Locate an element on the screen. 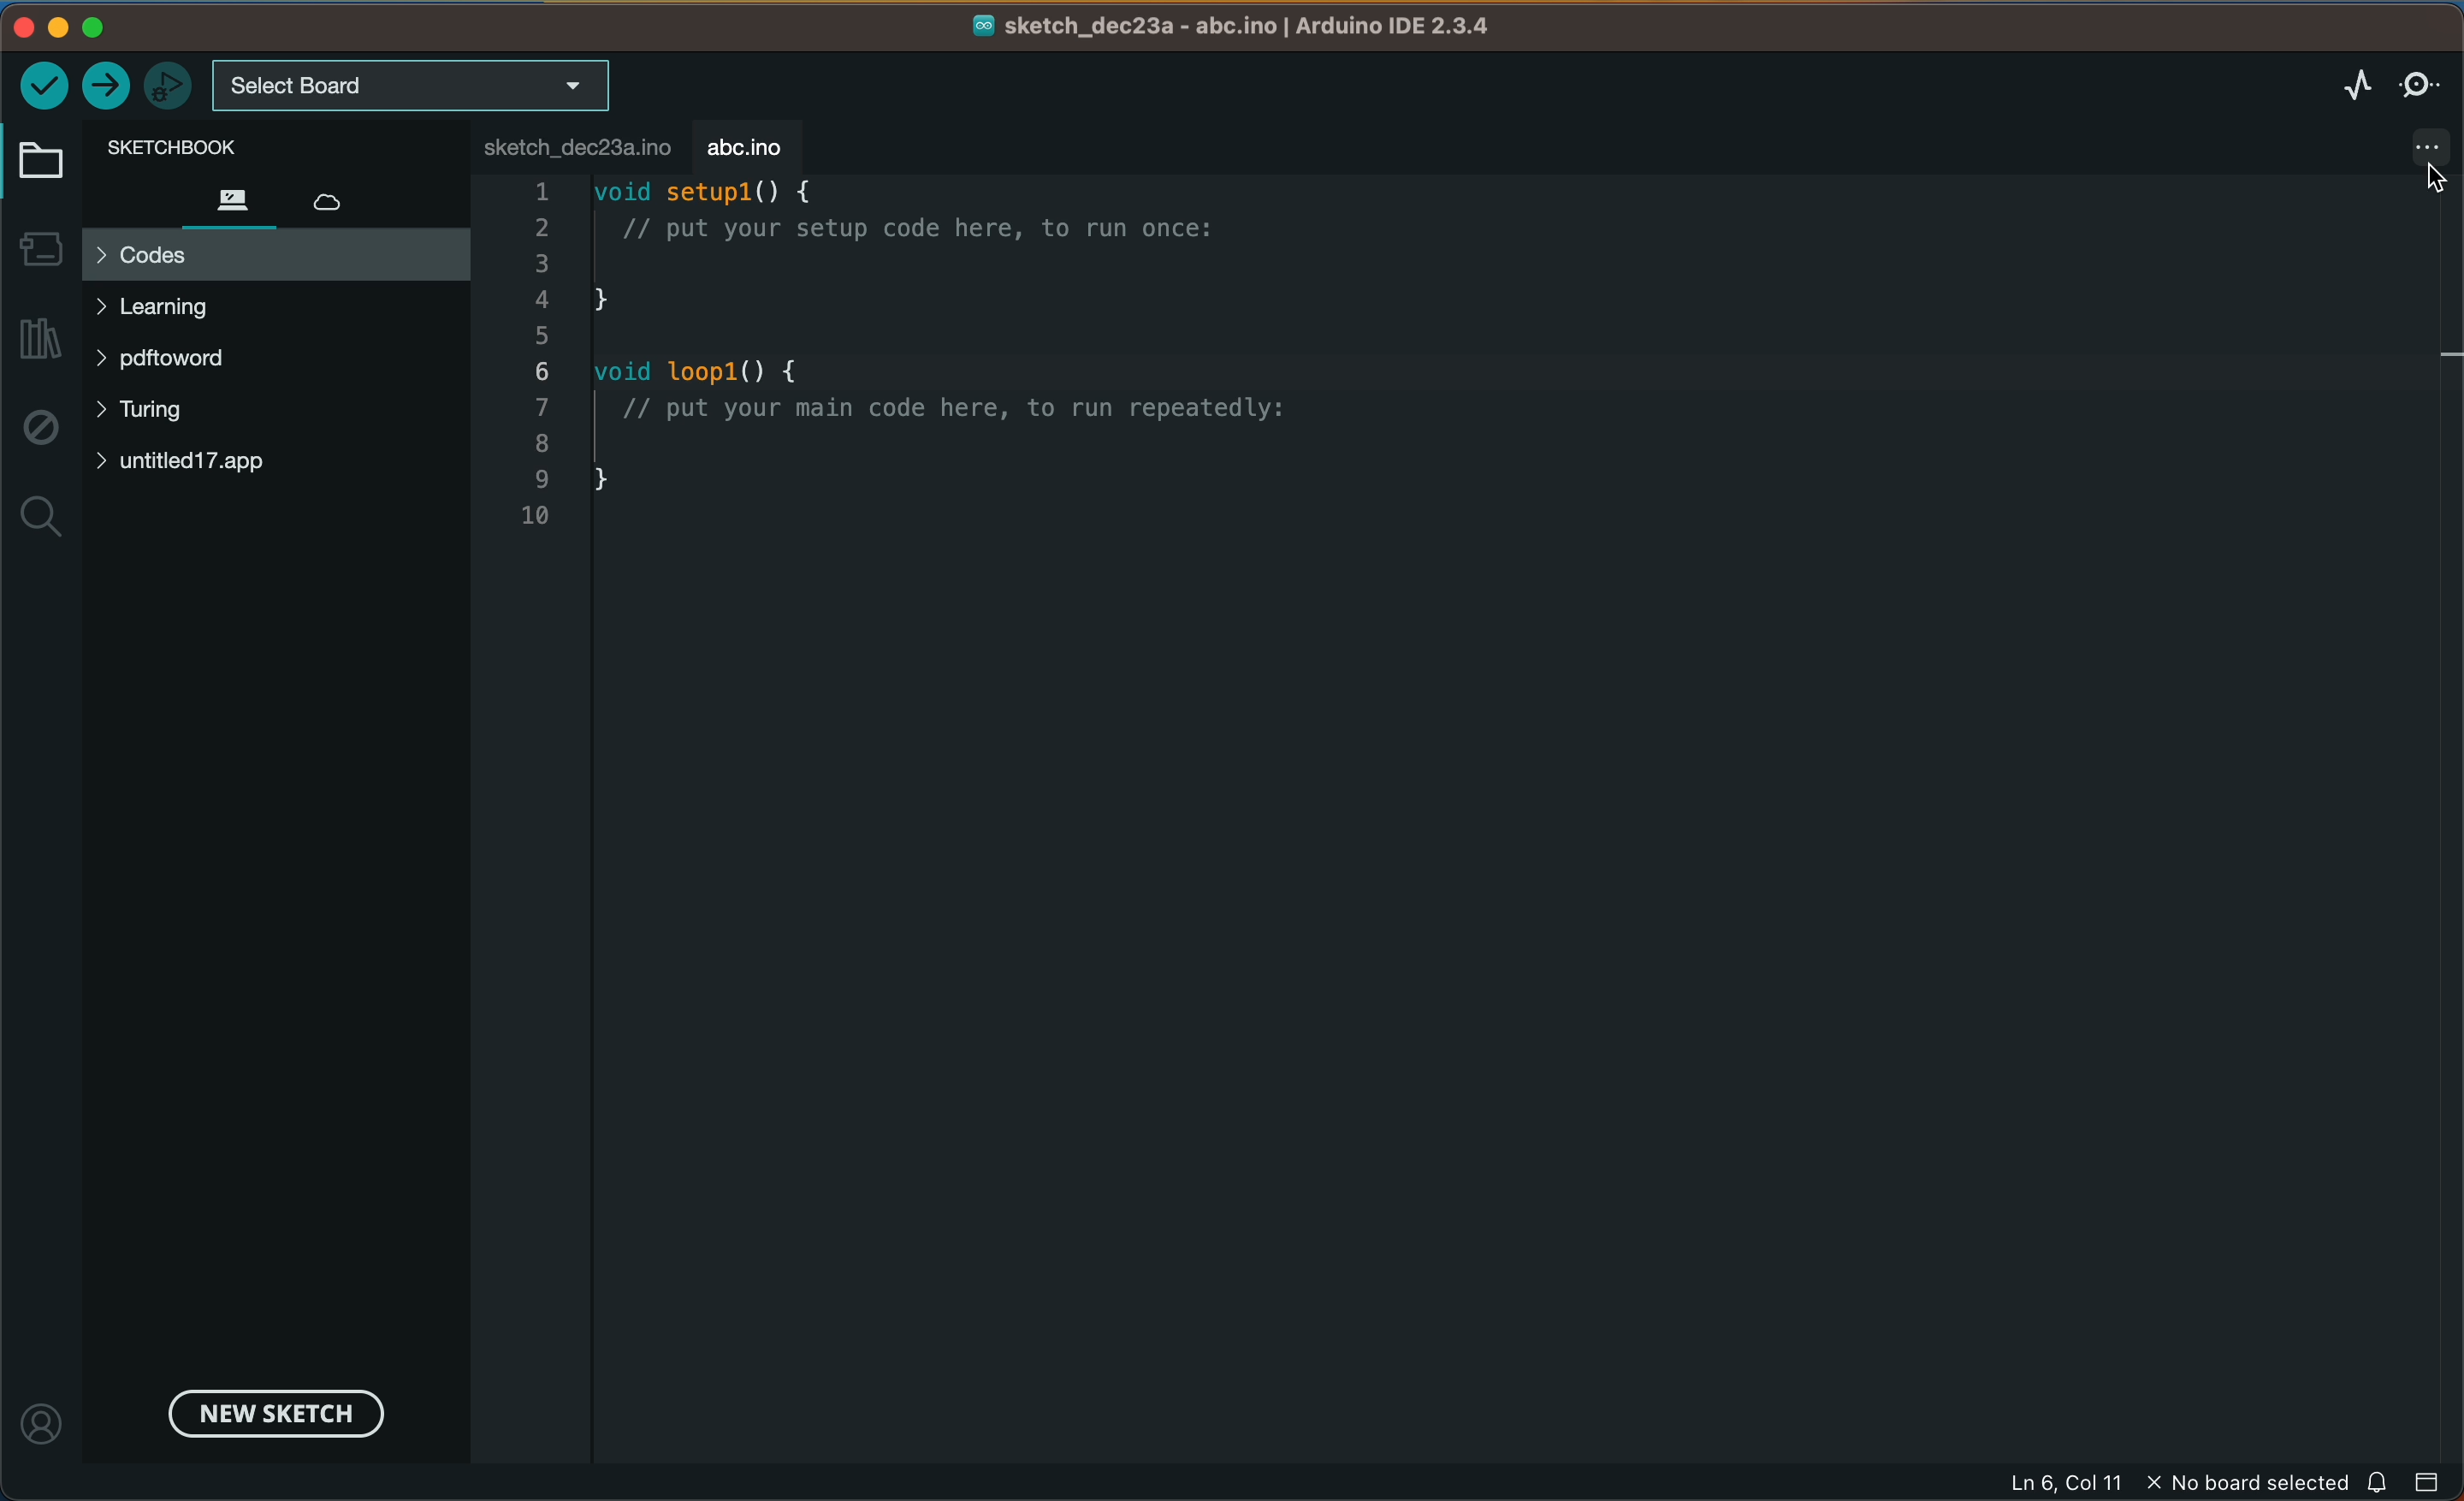  folder is located at coordinates (45, 160).